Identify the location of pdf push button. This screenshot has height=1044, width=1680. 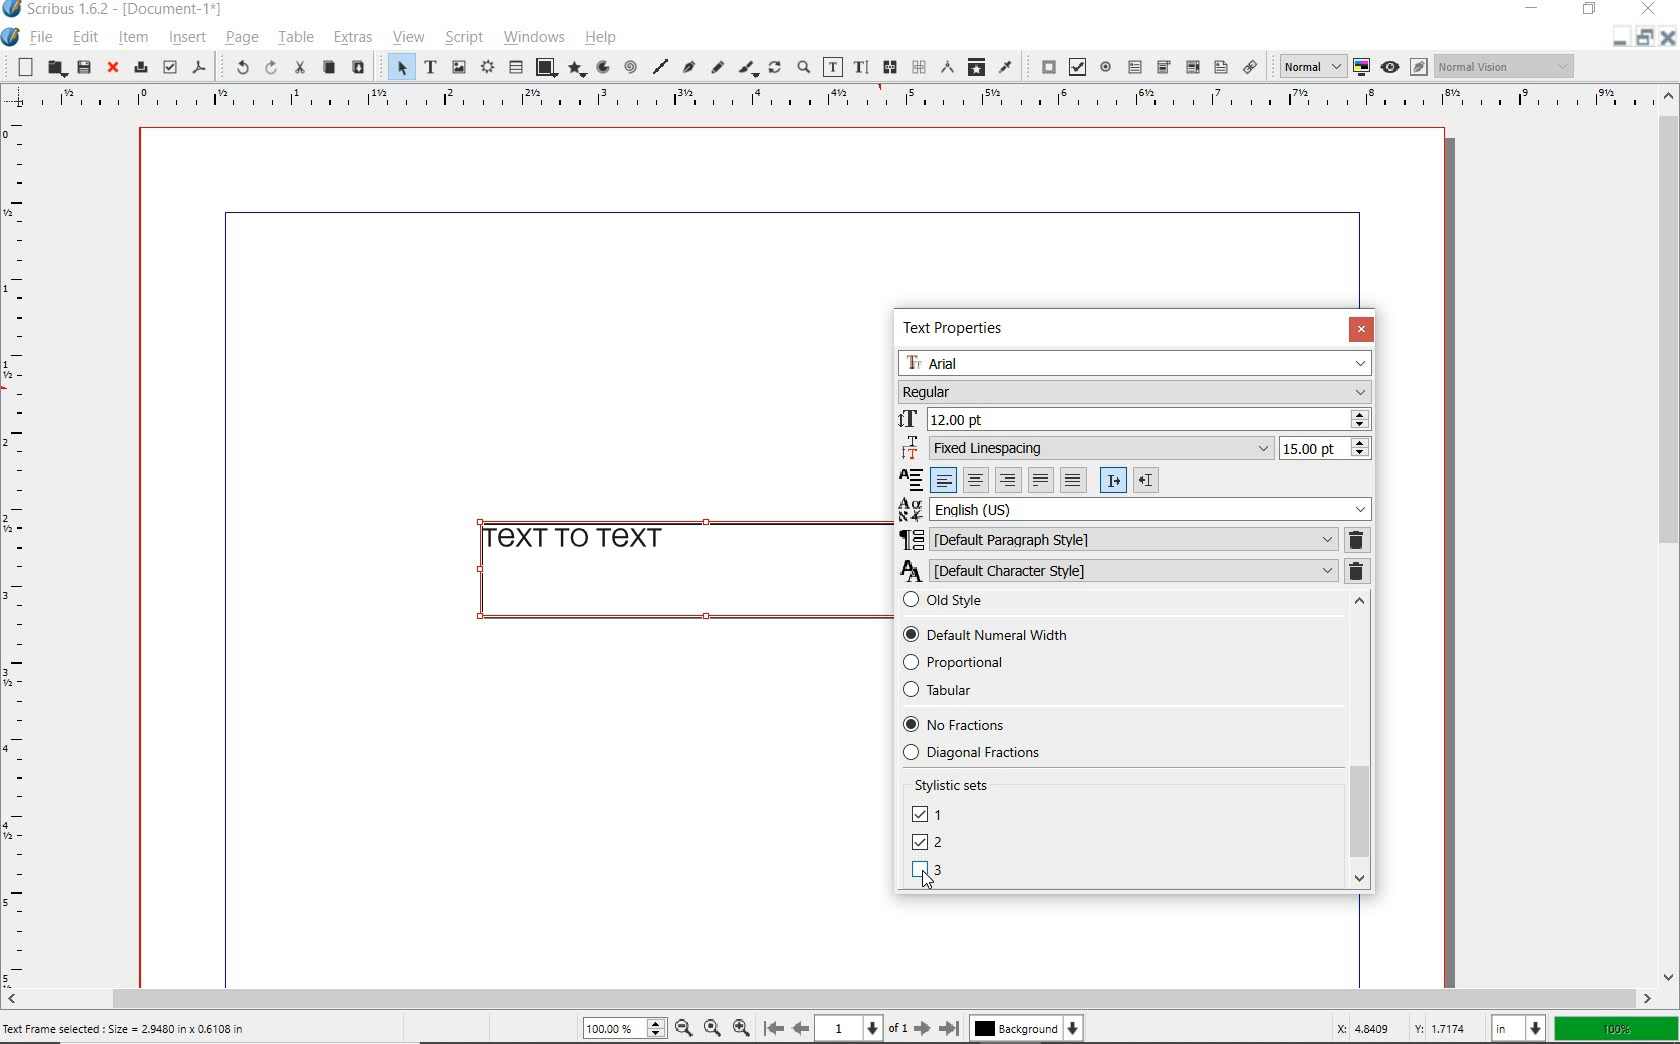
(1044, 67).